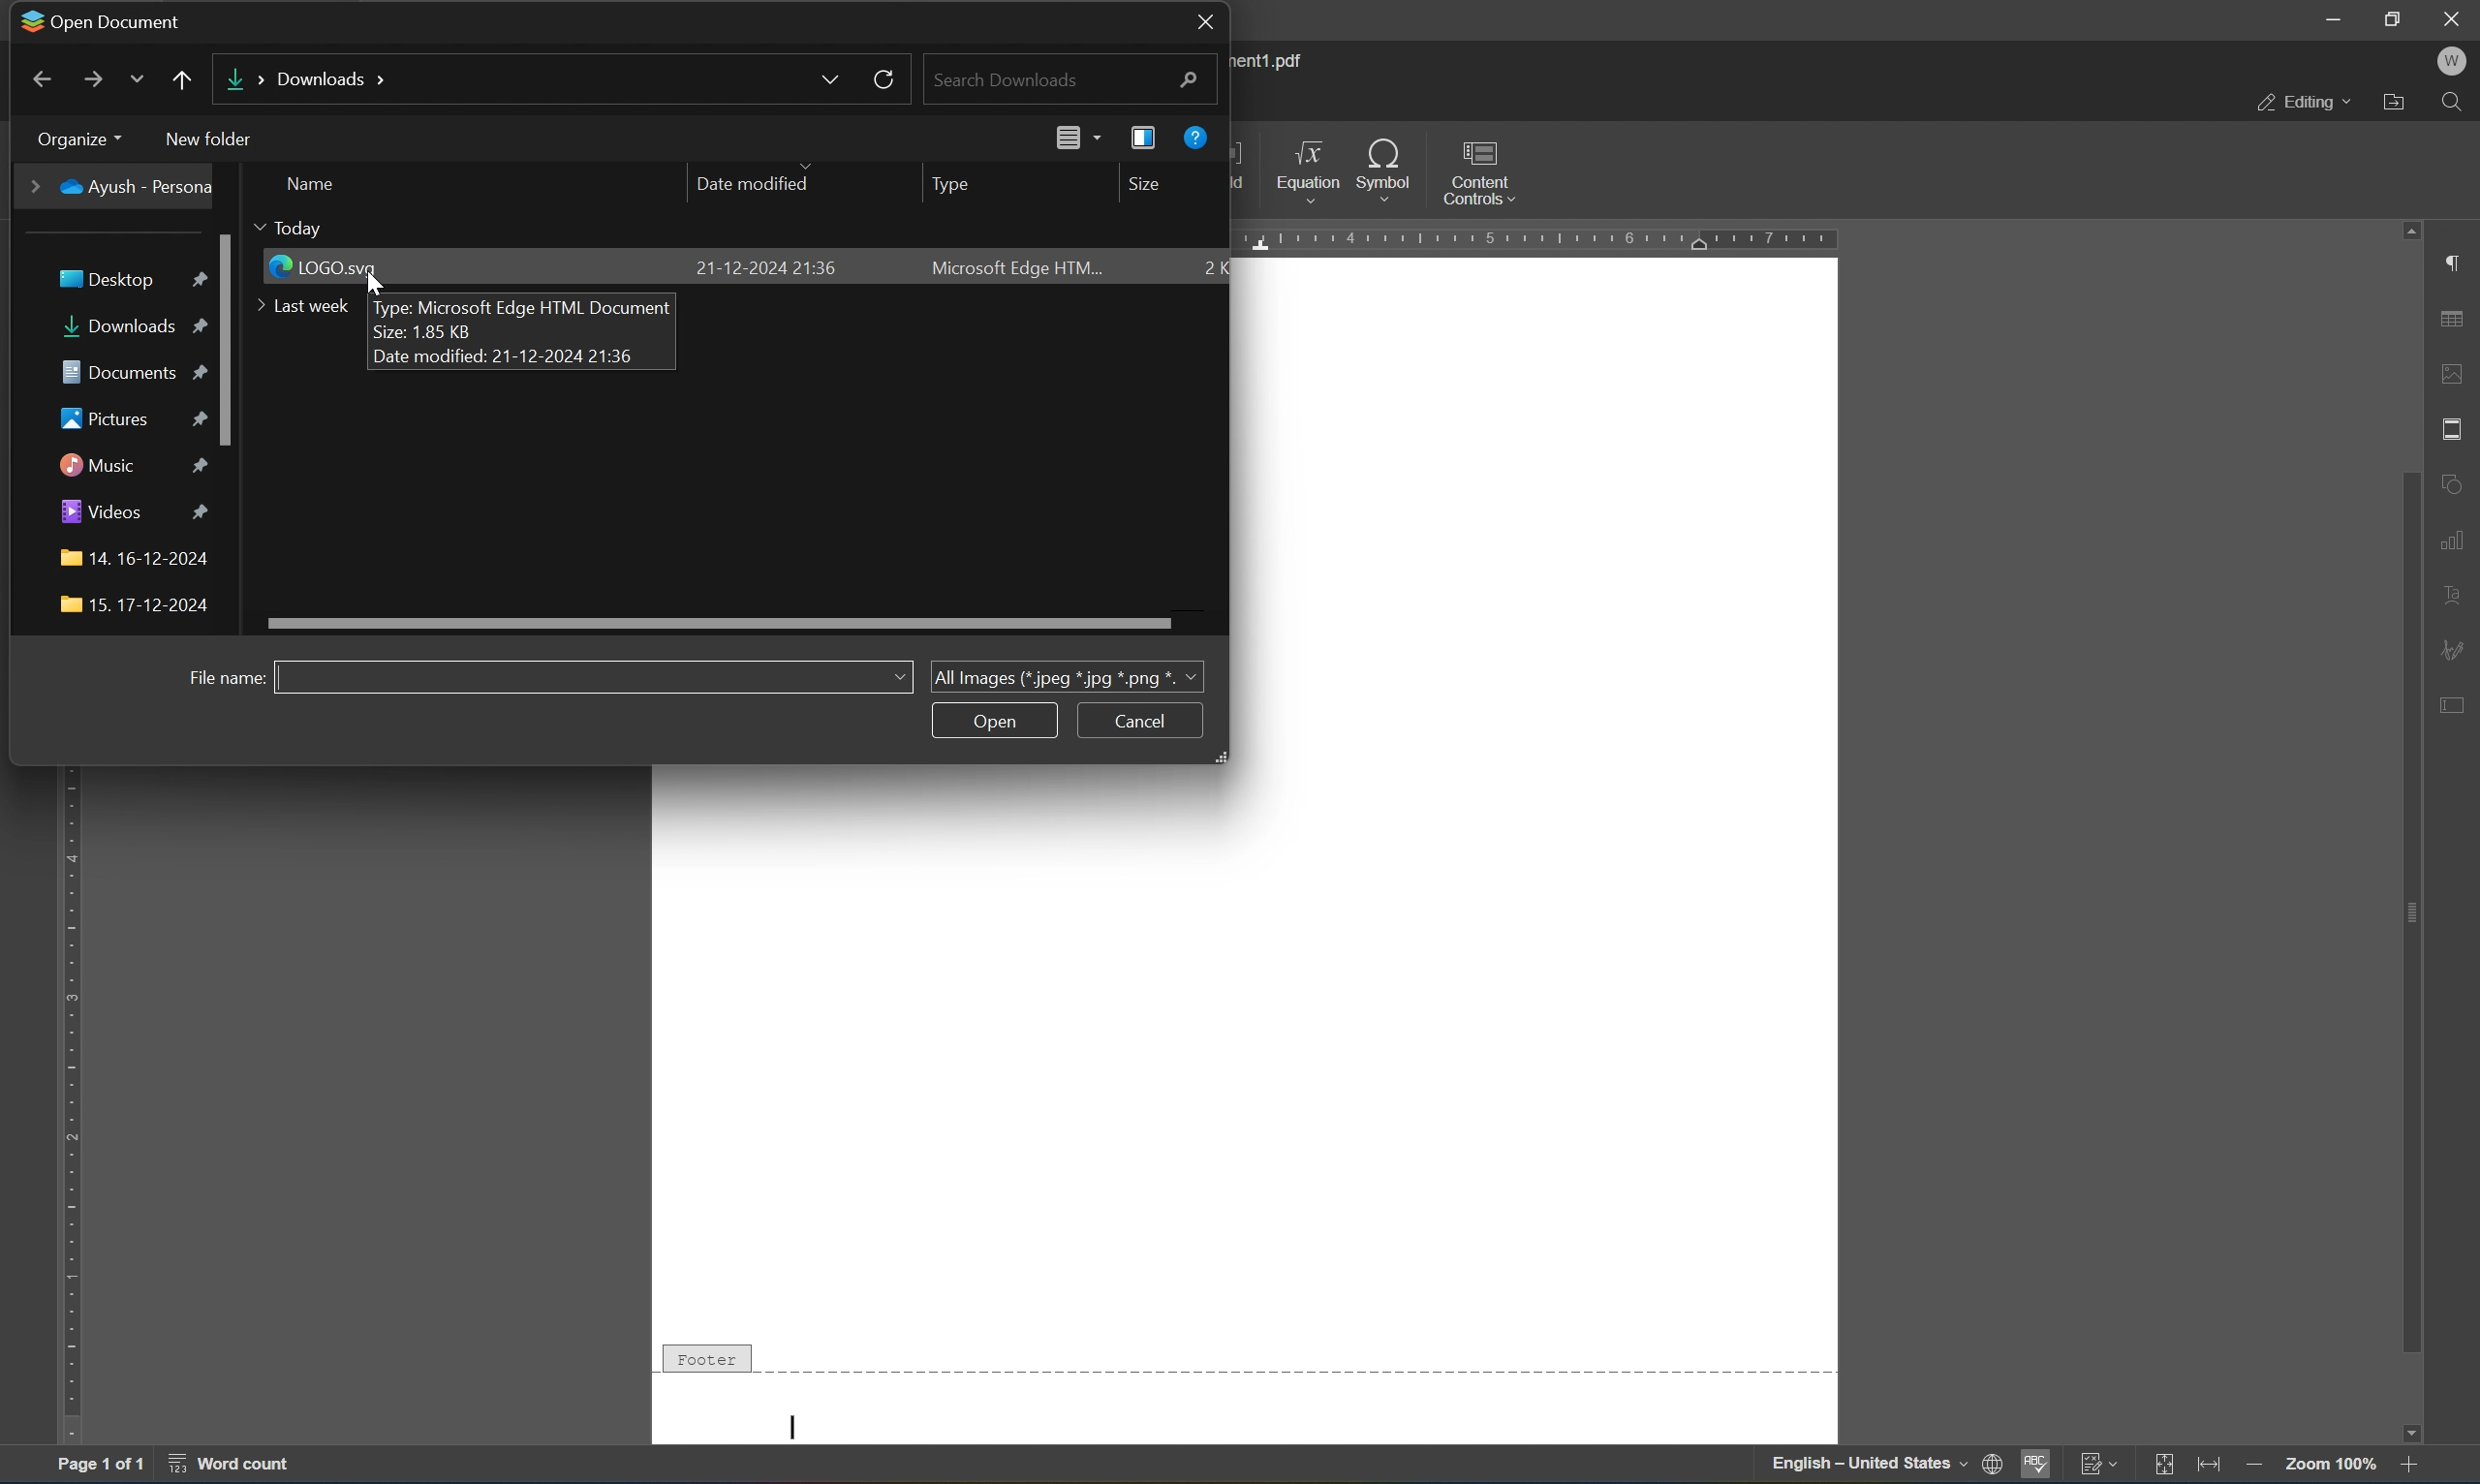  Describe the element at coordinates (2404, 672) in the screenshot. I see `scroll bar` at that location.